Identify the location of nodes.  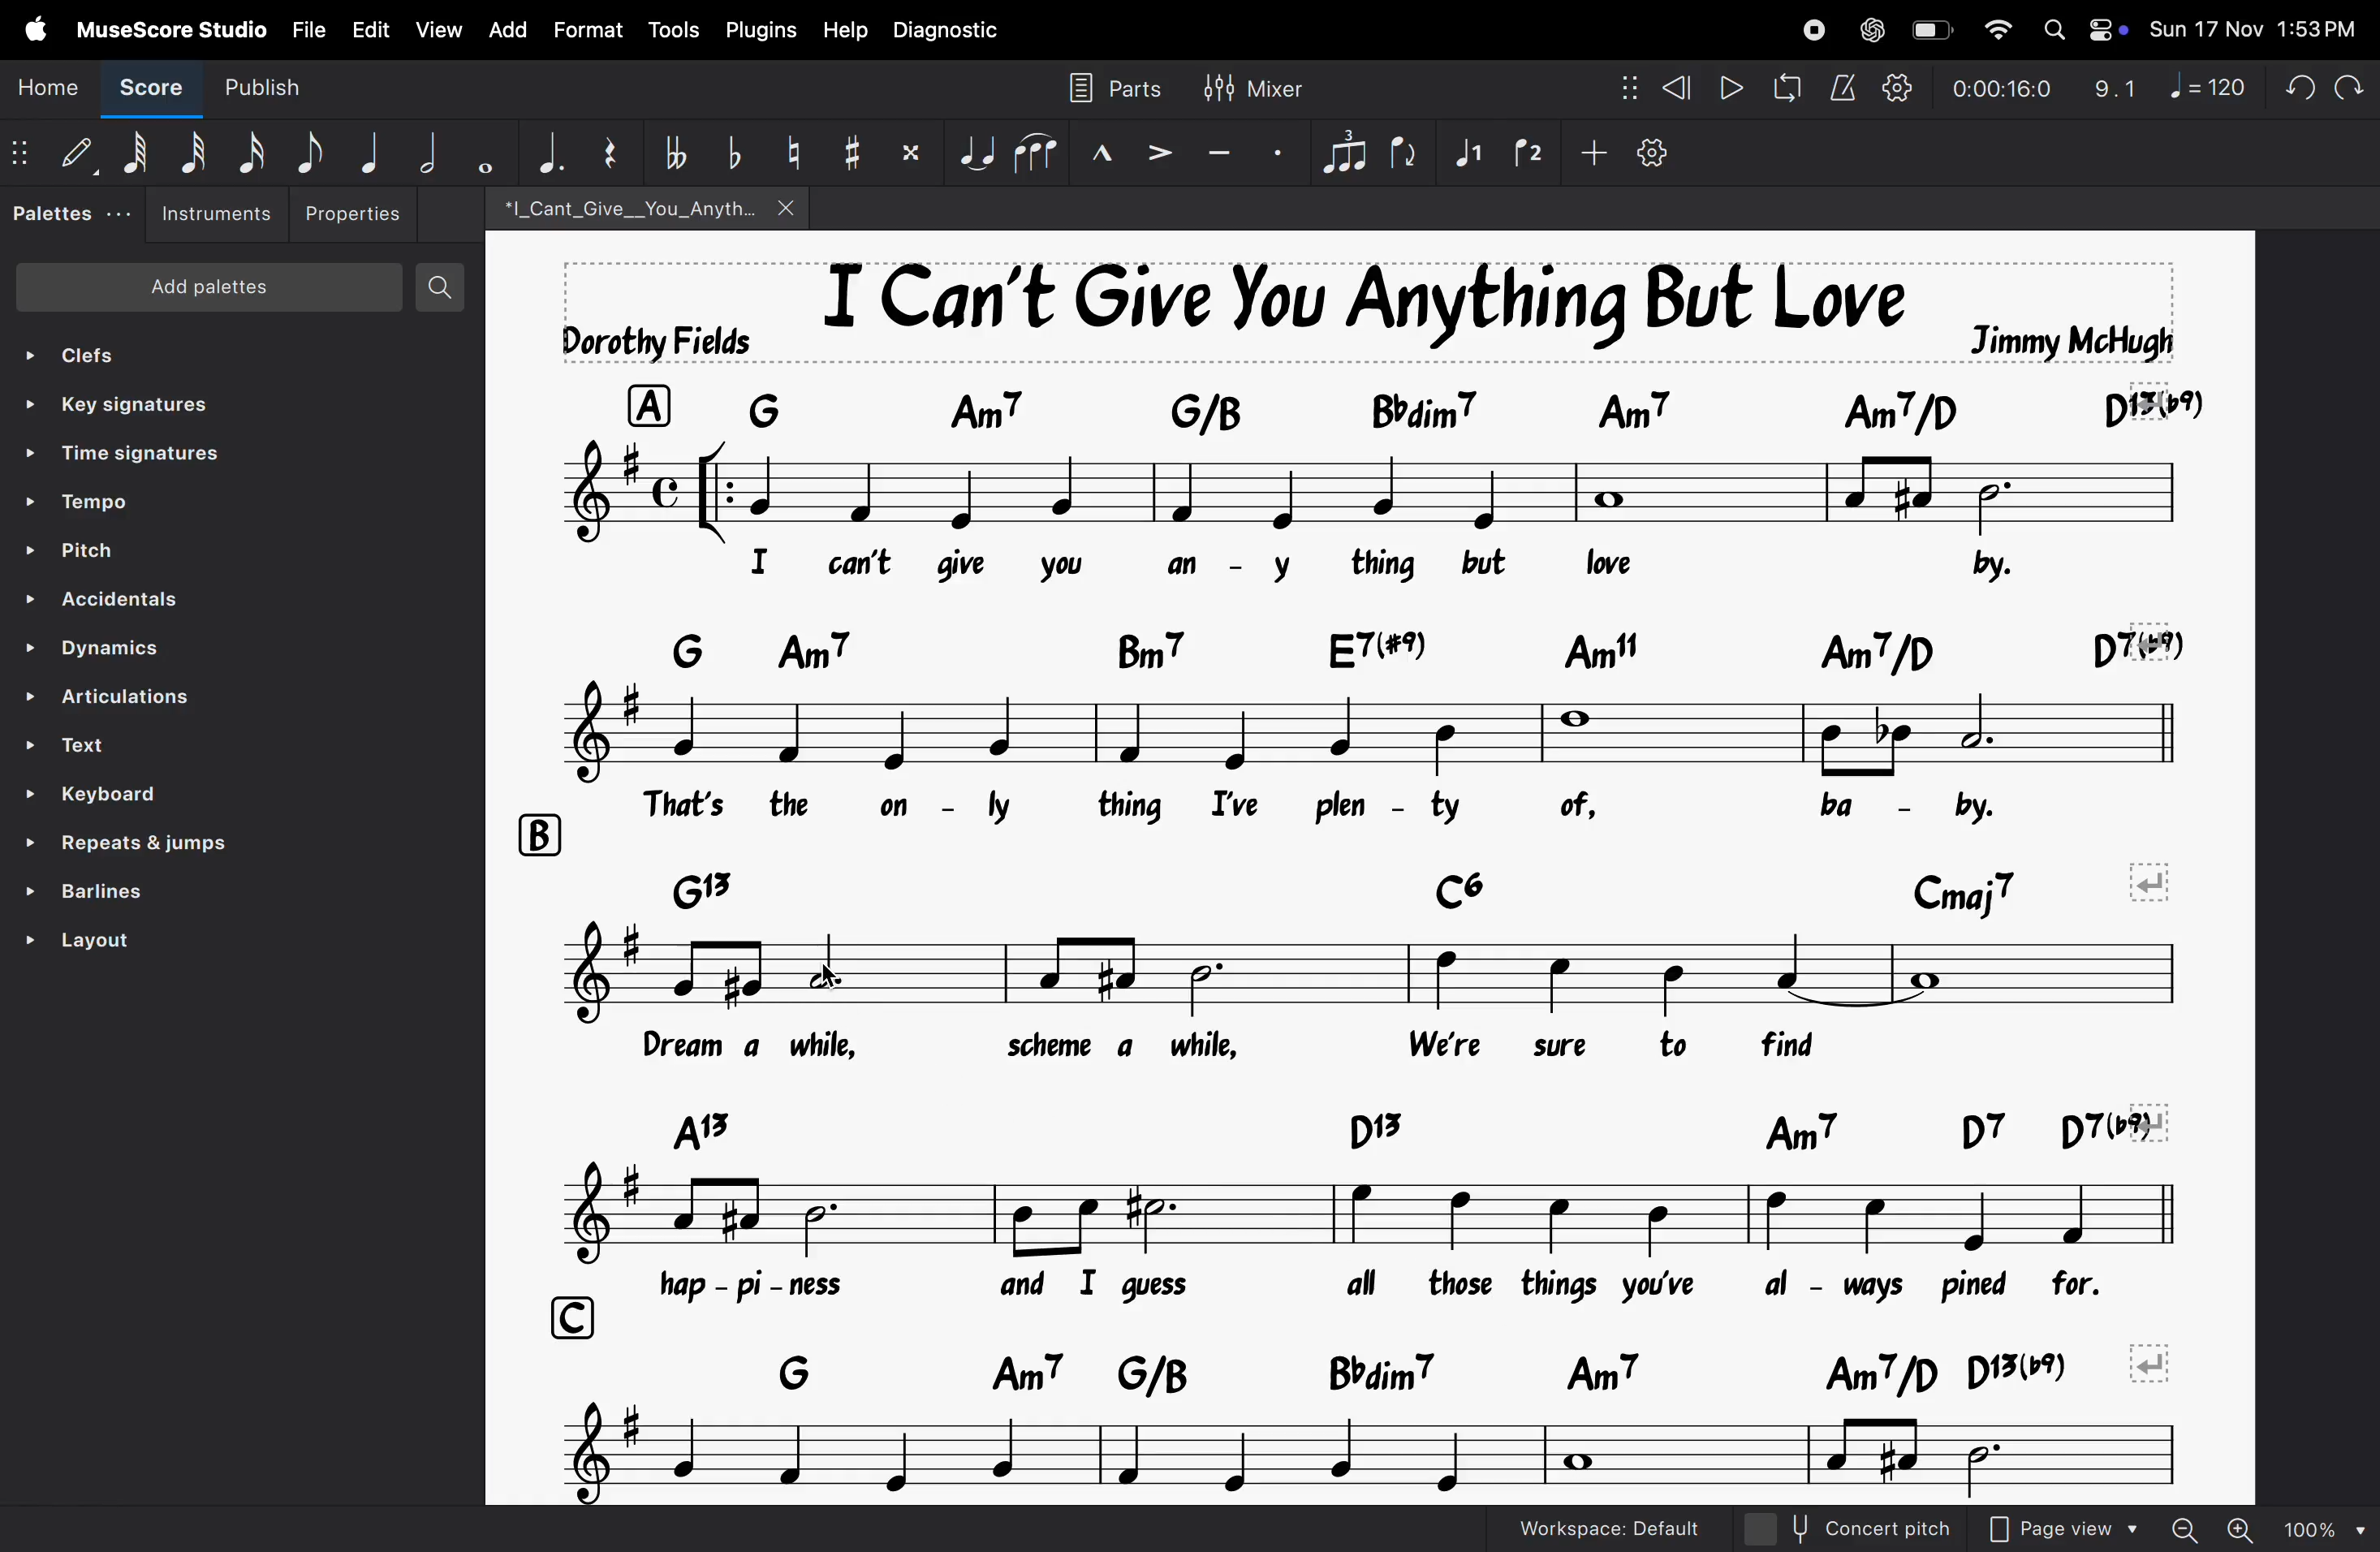
(1619, 84).